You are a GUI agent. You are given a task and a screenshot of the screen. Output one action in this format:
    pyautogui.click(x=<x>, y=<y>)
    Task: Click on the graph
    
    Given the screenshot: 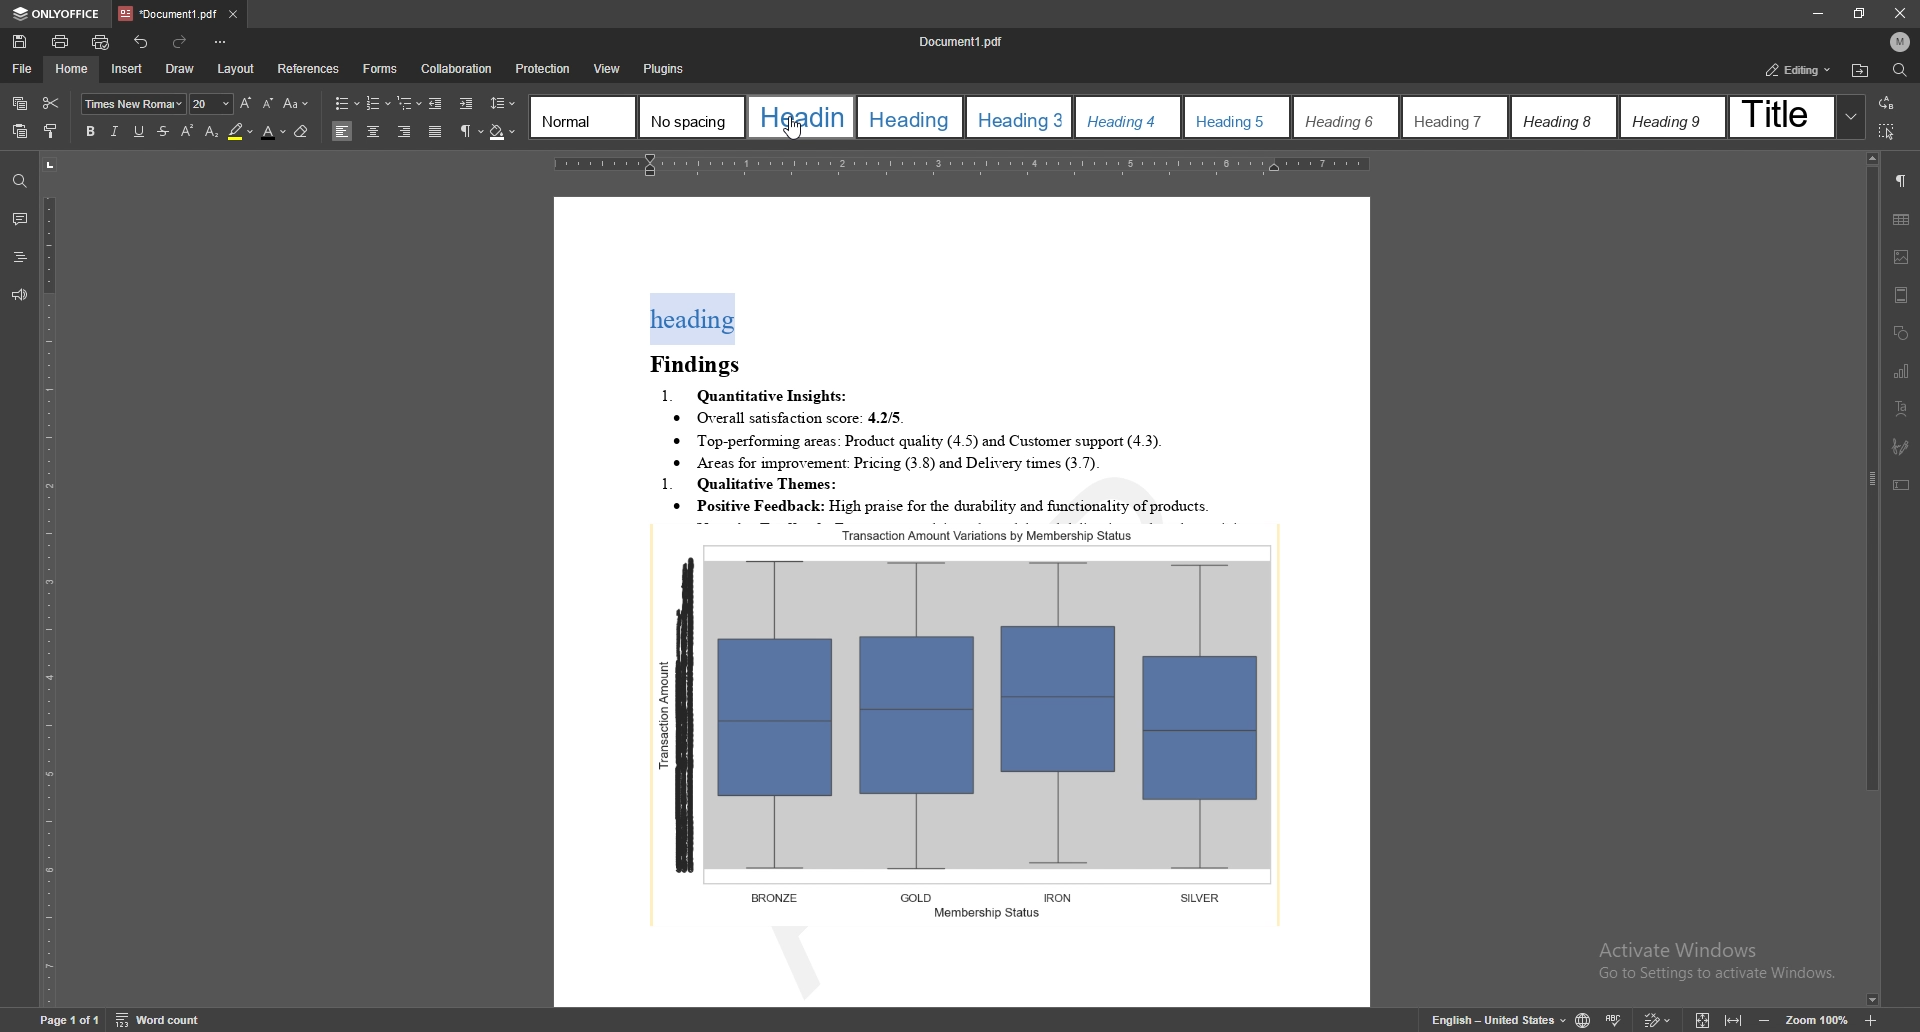 What is the action you would take?
    pyautogui.click(x=970, y=723)
    